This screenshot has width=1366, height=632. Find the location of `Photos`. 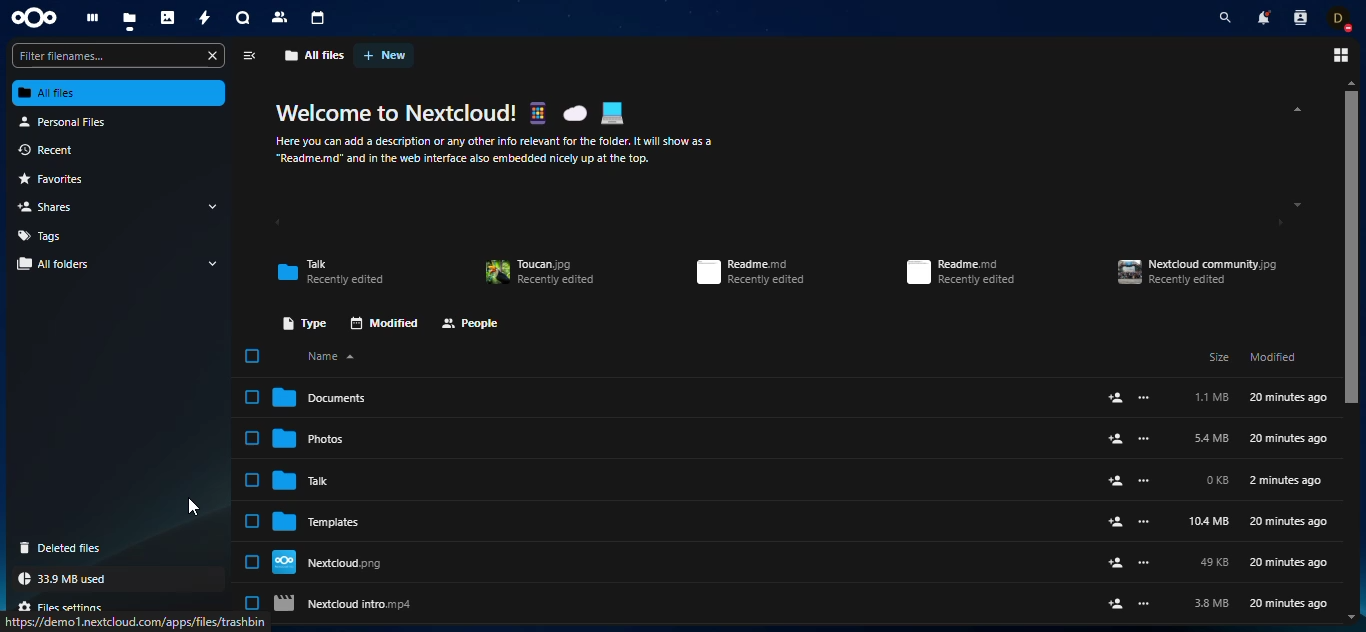

Photos is located at coordinates (167, 18).